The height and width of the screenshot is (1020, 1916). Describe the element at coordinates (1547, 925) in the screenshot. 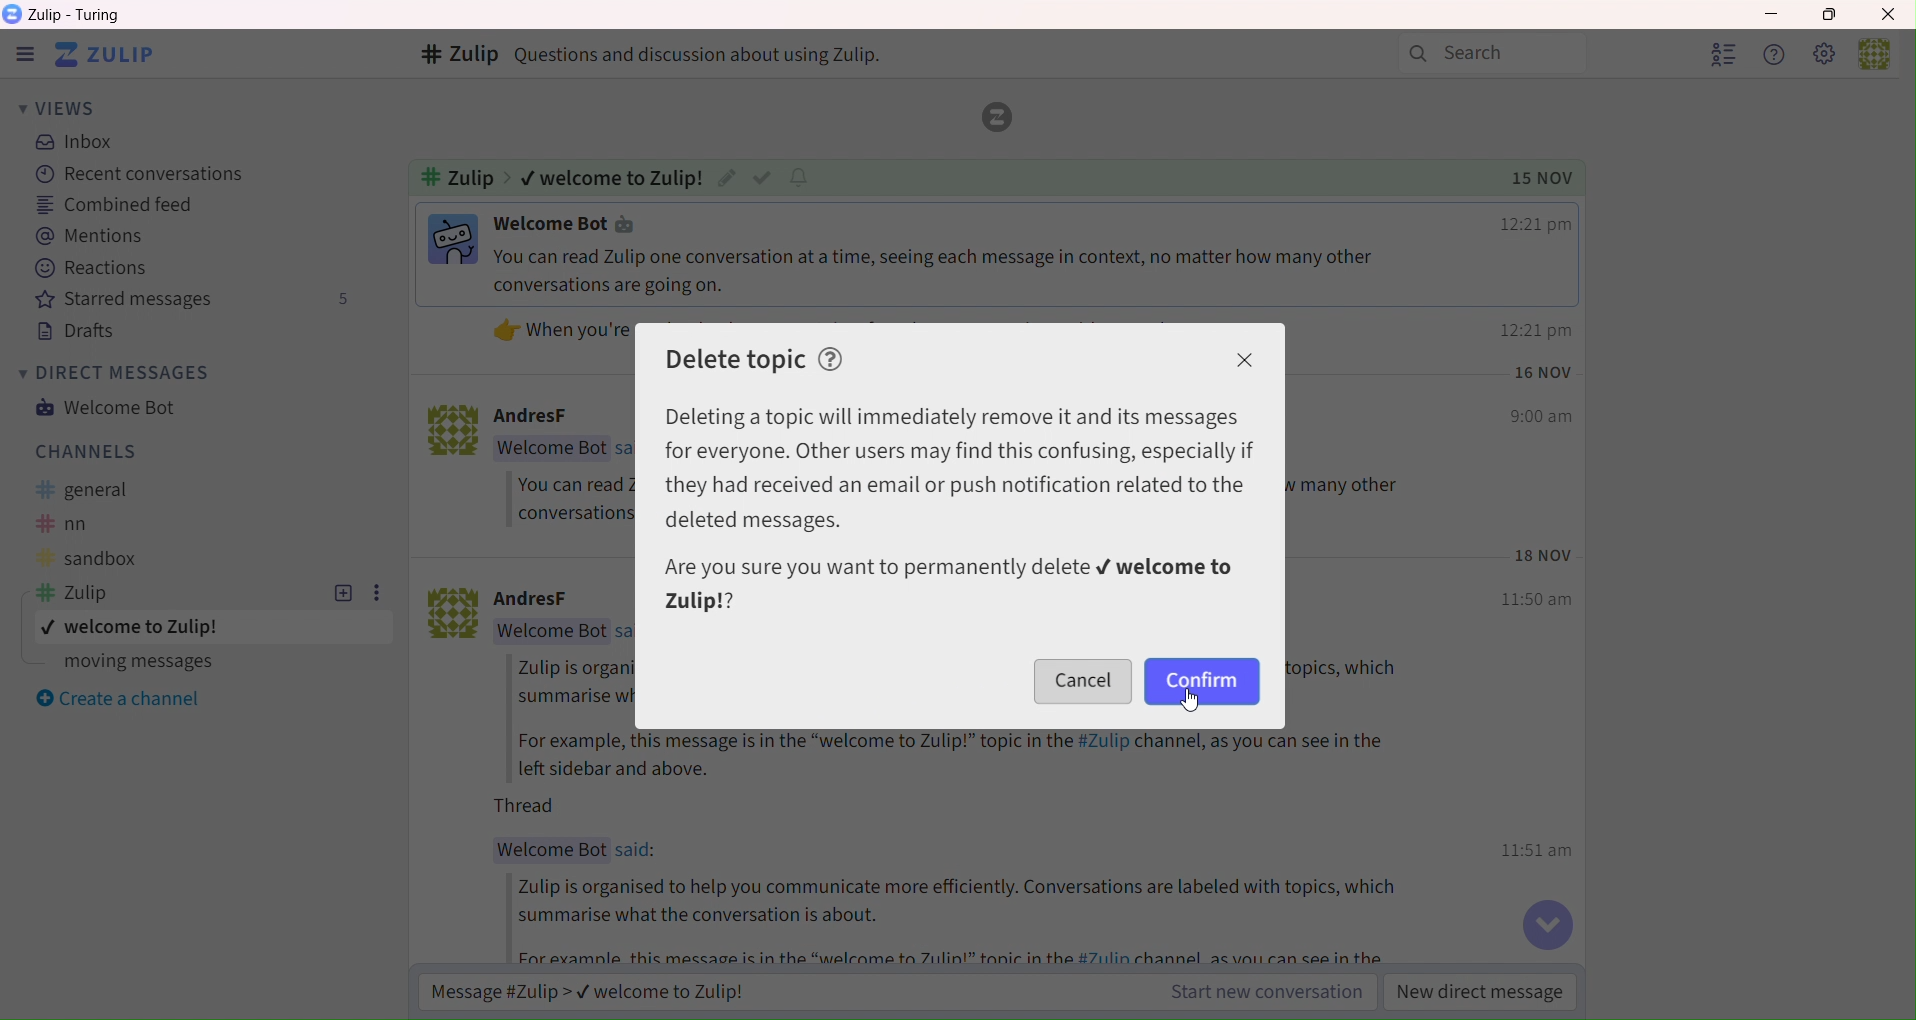

I see `Go to bottom of conversation button` at that location.